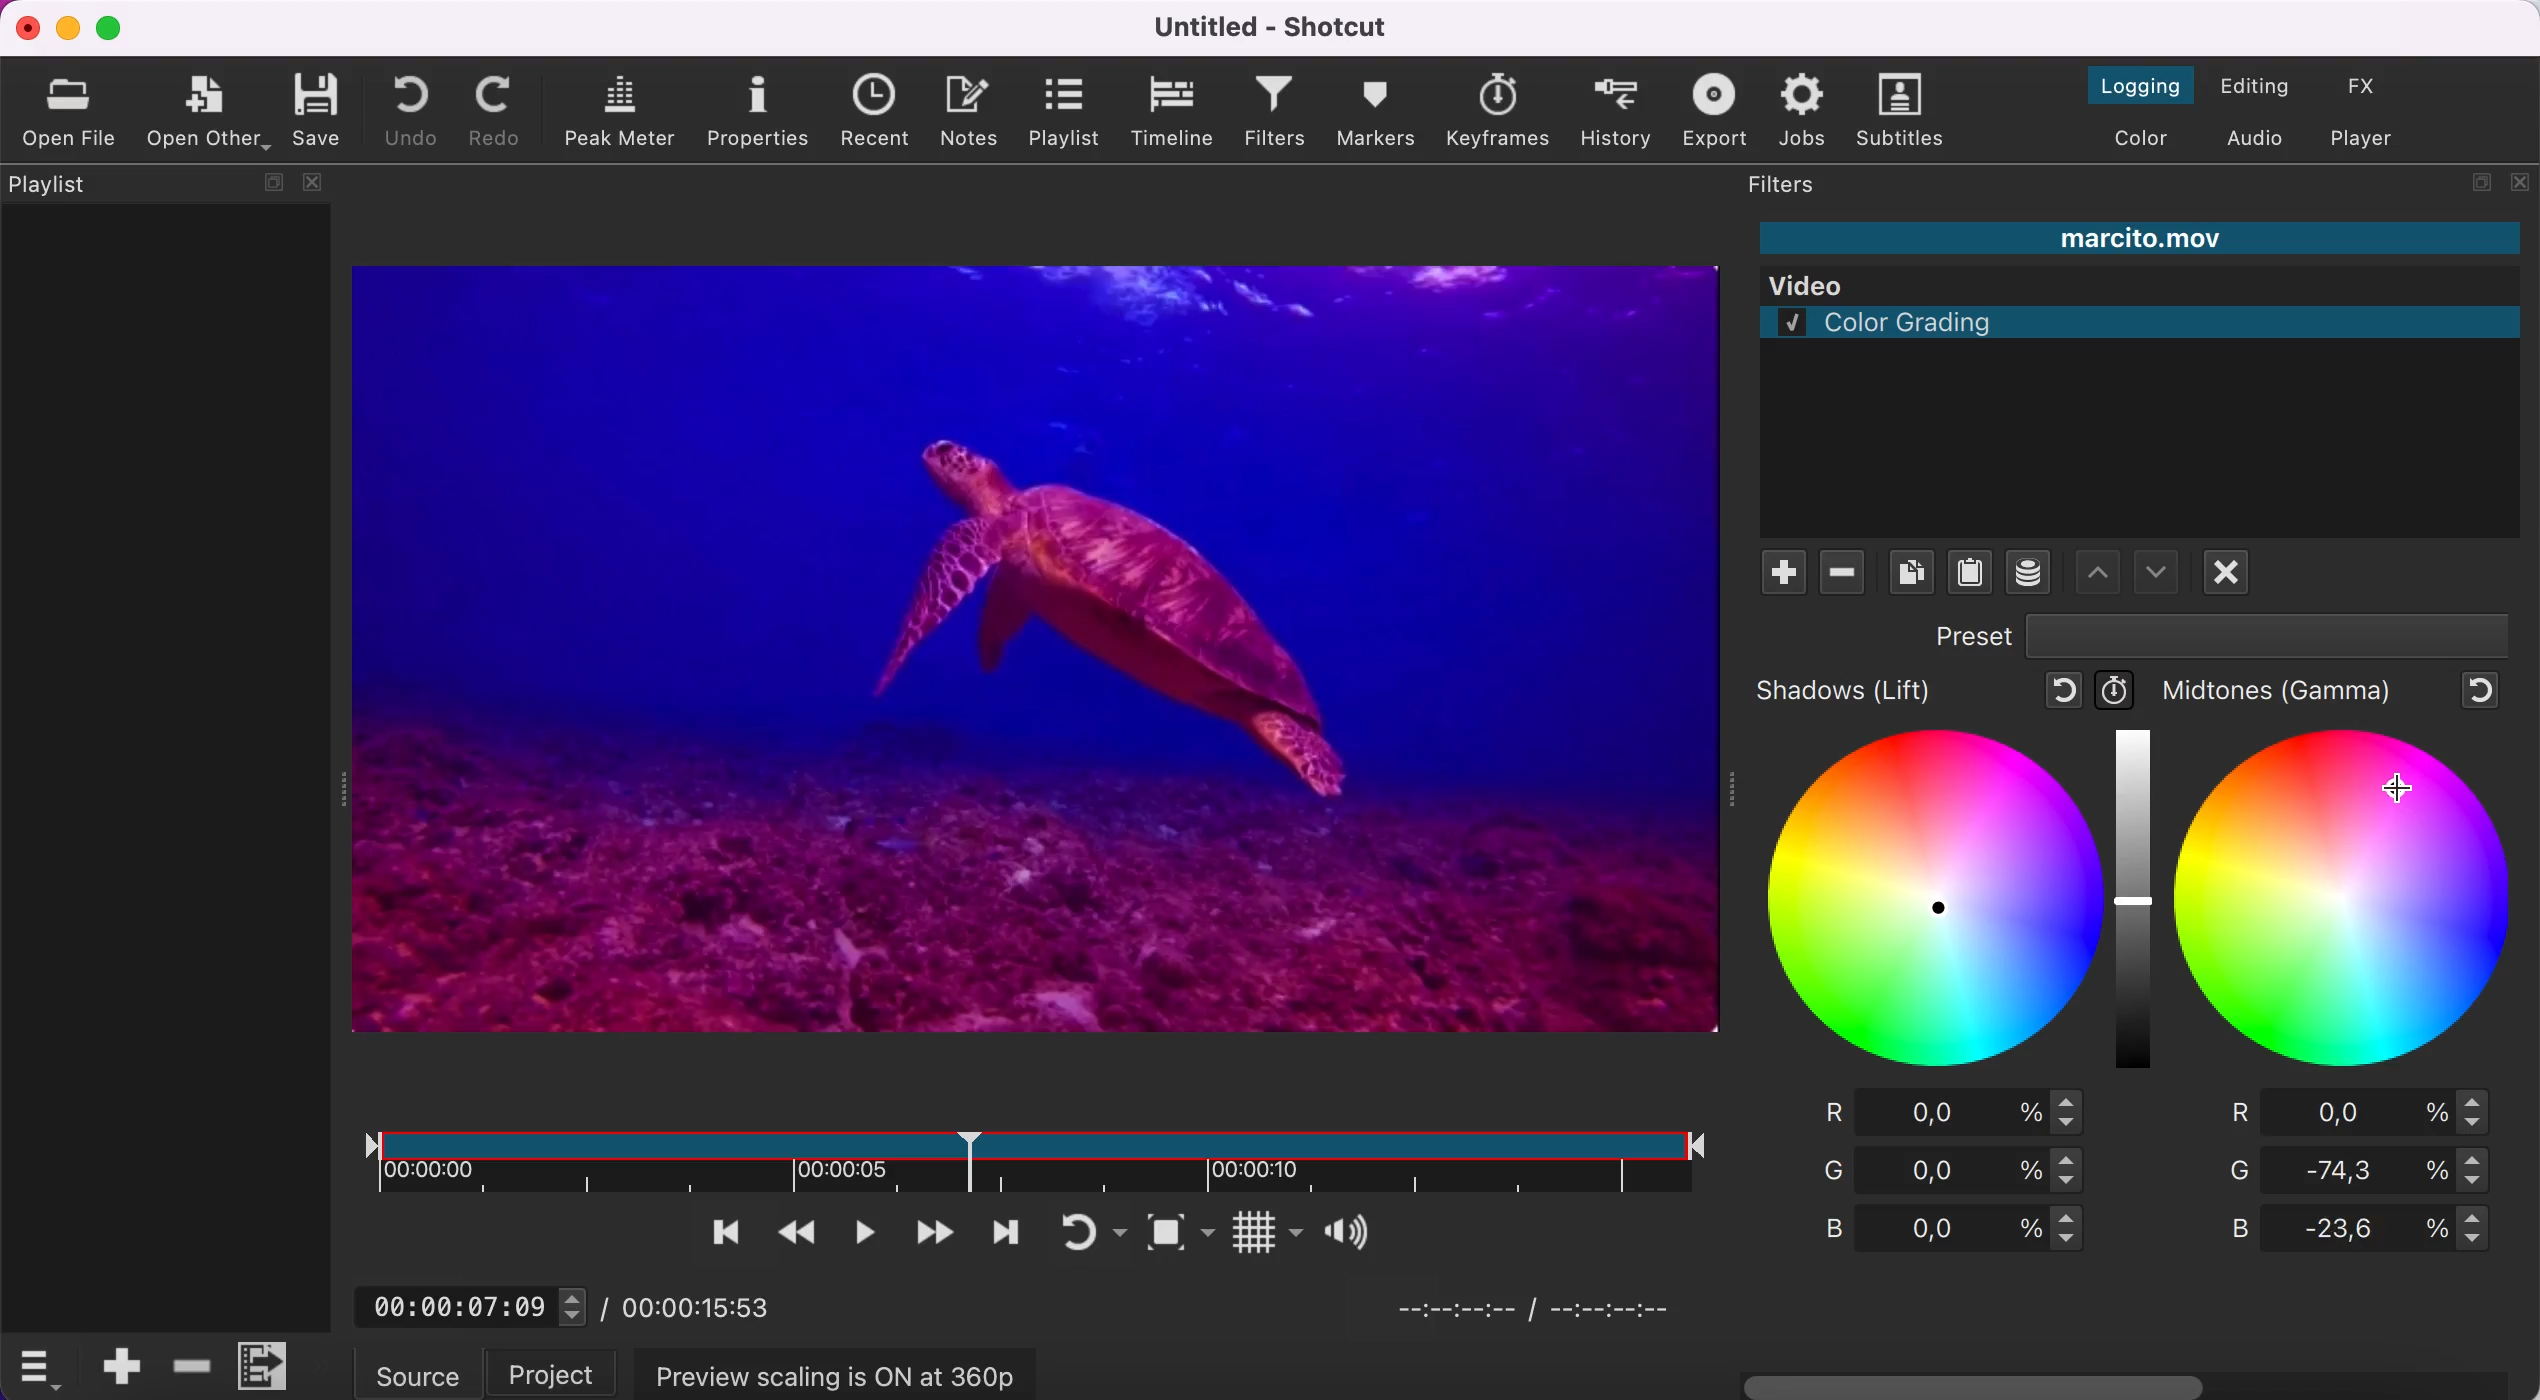 The image size is (2540, 1400). I want to click on jobs, so click(1797, 114).